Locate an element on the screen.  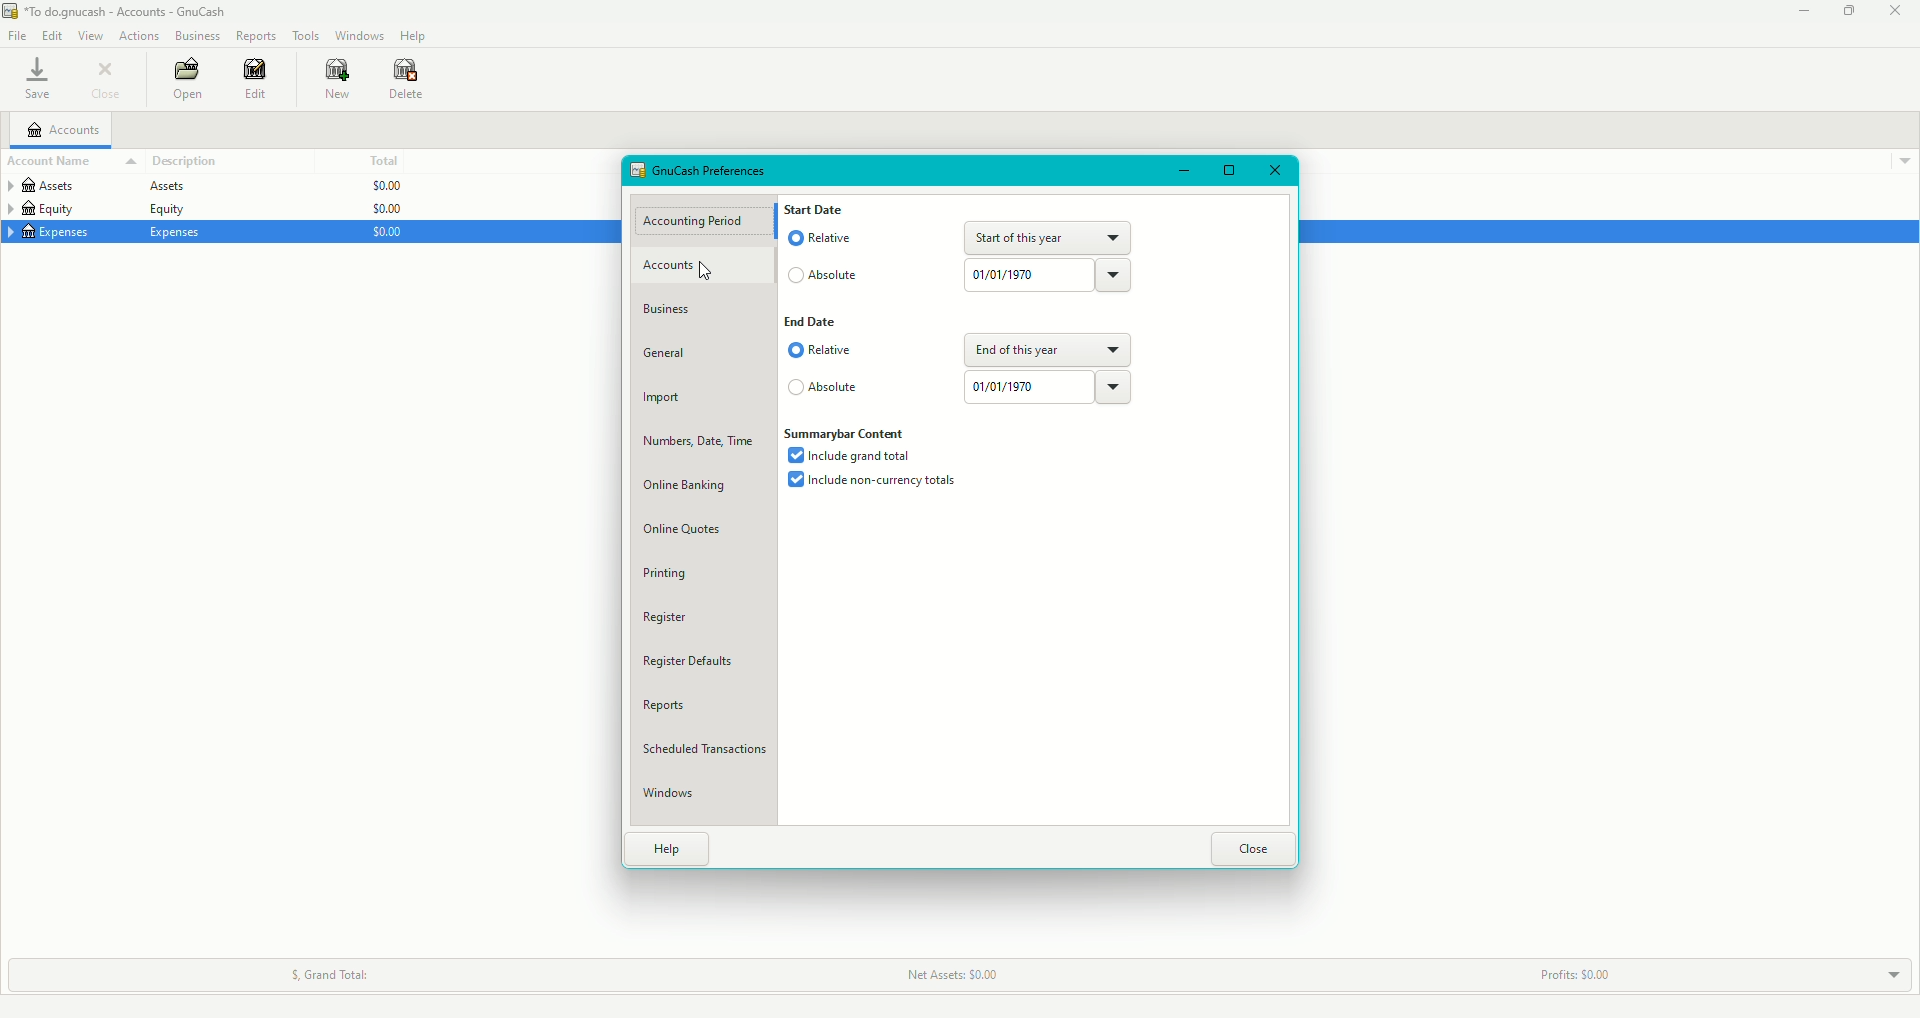
Numbers, Date, Time is located at coordinates (695, 445).